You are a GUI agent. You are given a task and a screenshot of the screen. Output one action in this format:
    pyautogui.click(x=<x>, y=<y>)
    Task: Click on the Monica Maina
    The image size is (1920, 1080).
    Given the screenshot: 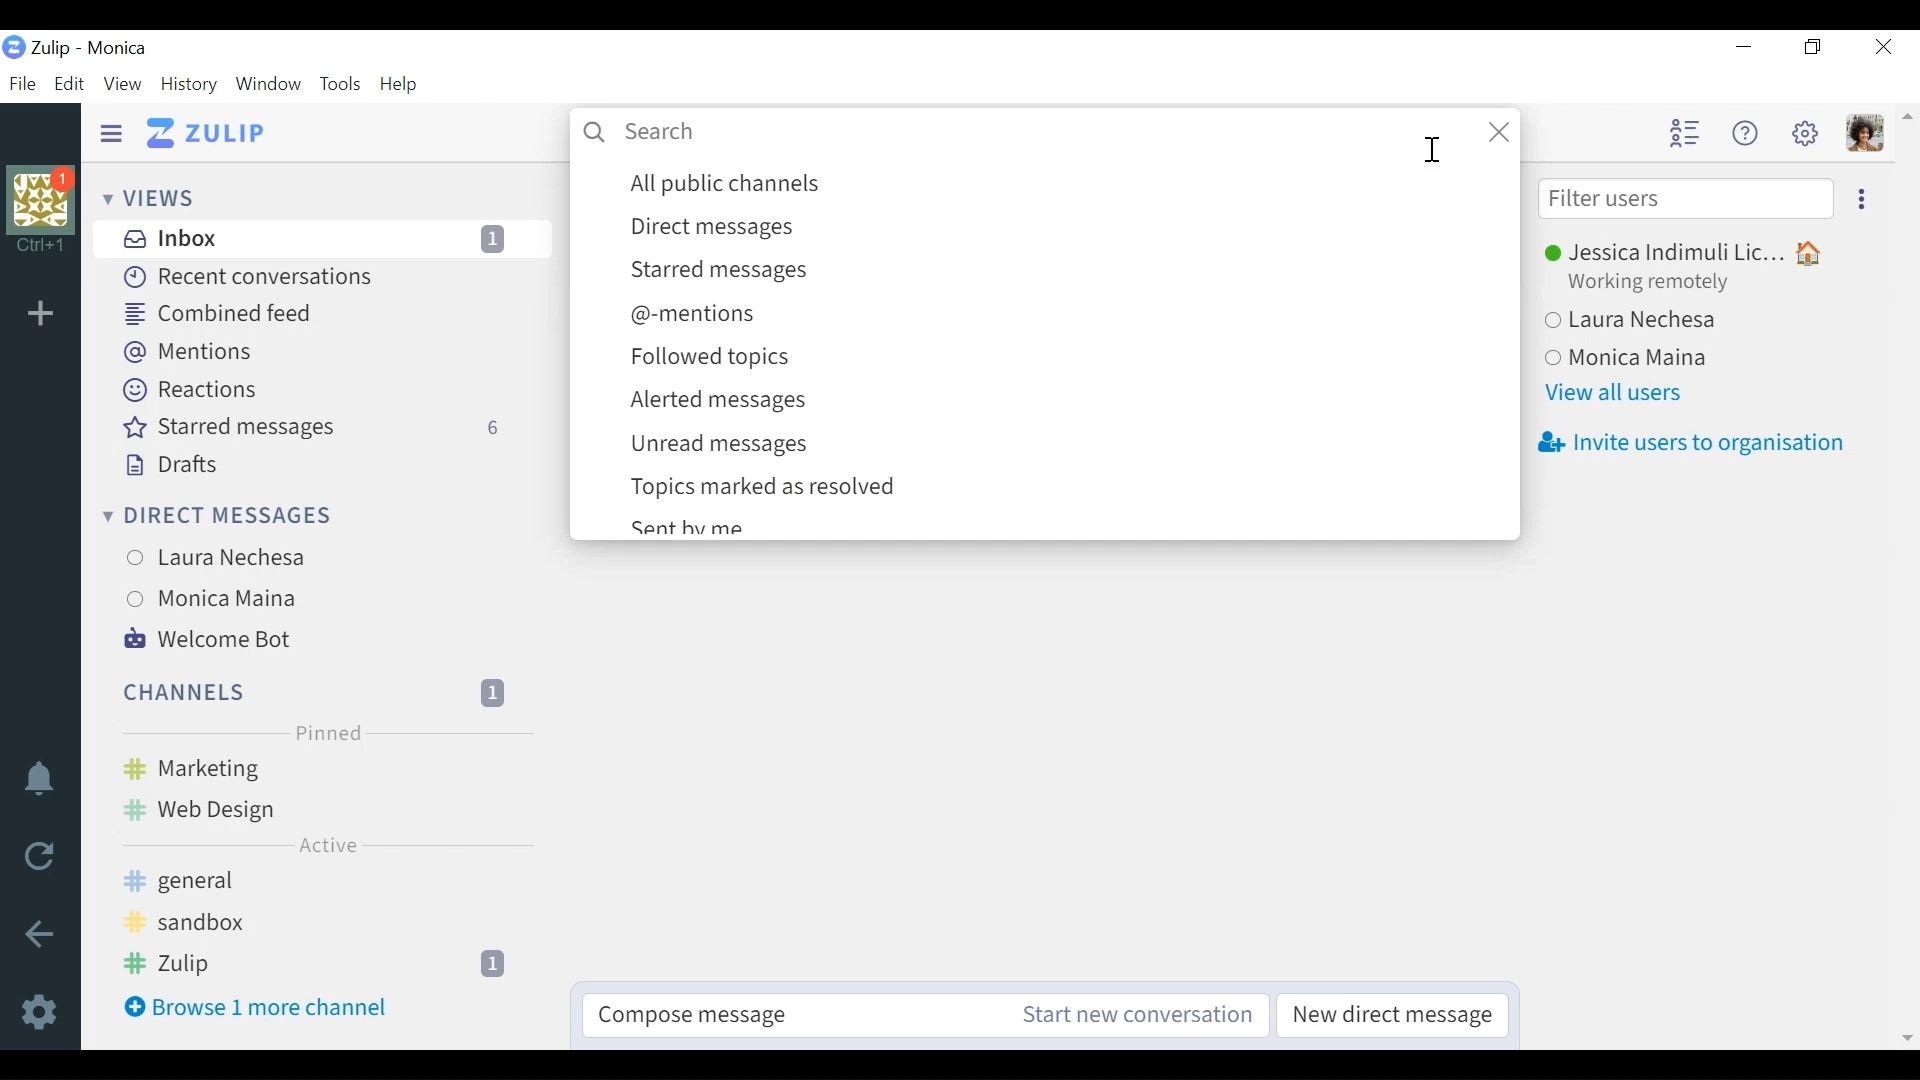 What is the action you would take?
    pyautogui.click(x=1643, y=355)
    